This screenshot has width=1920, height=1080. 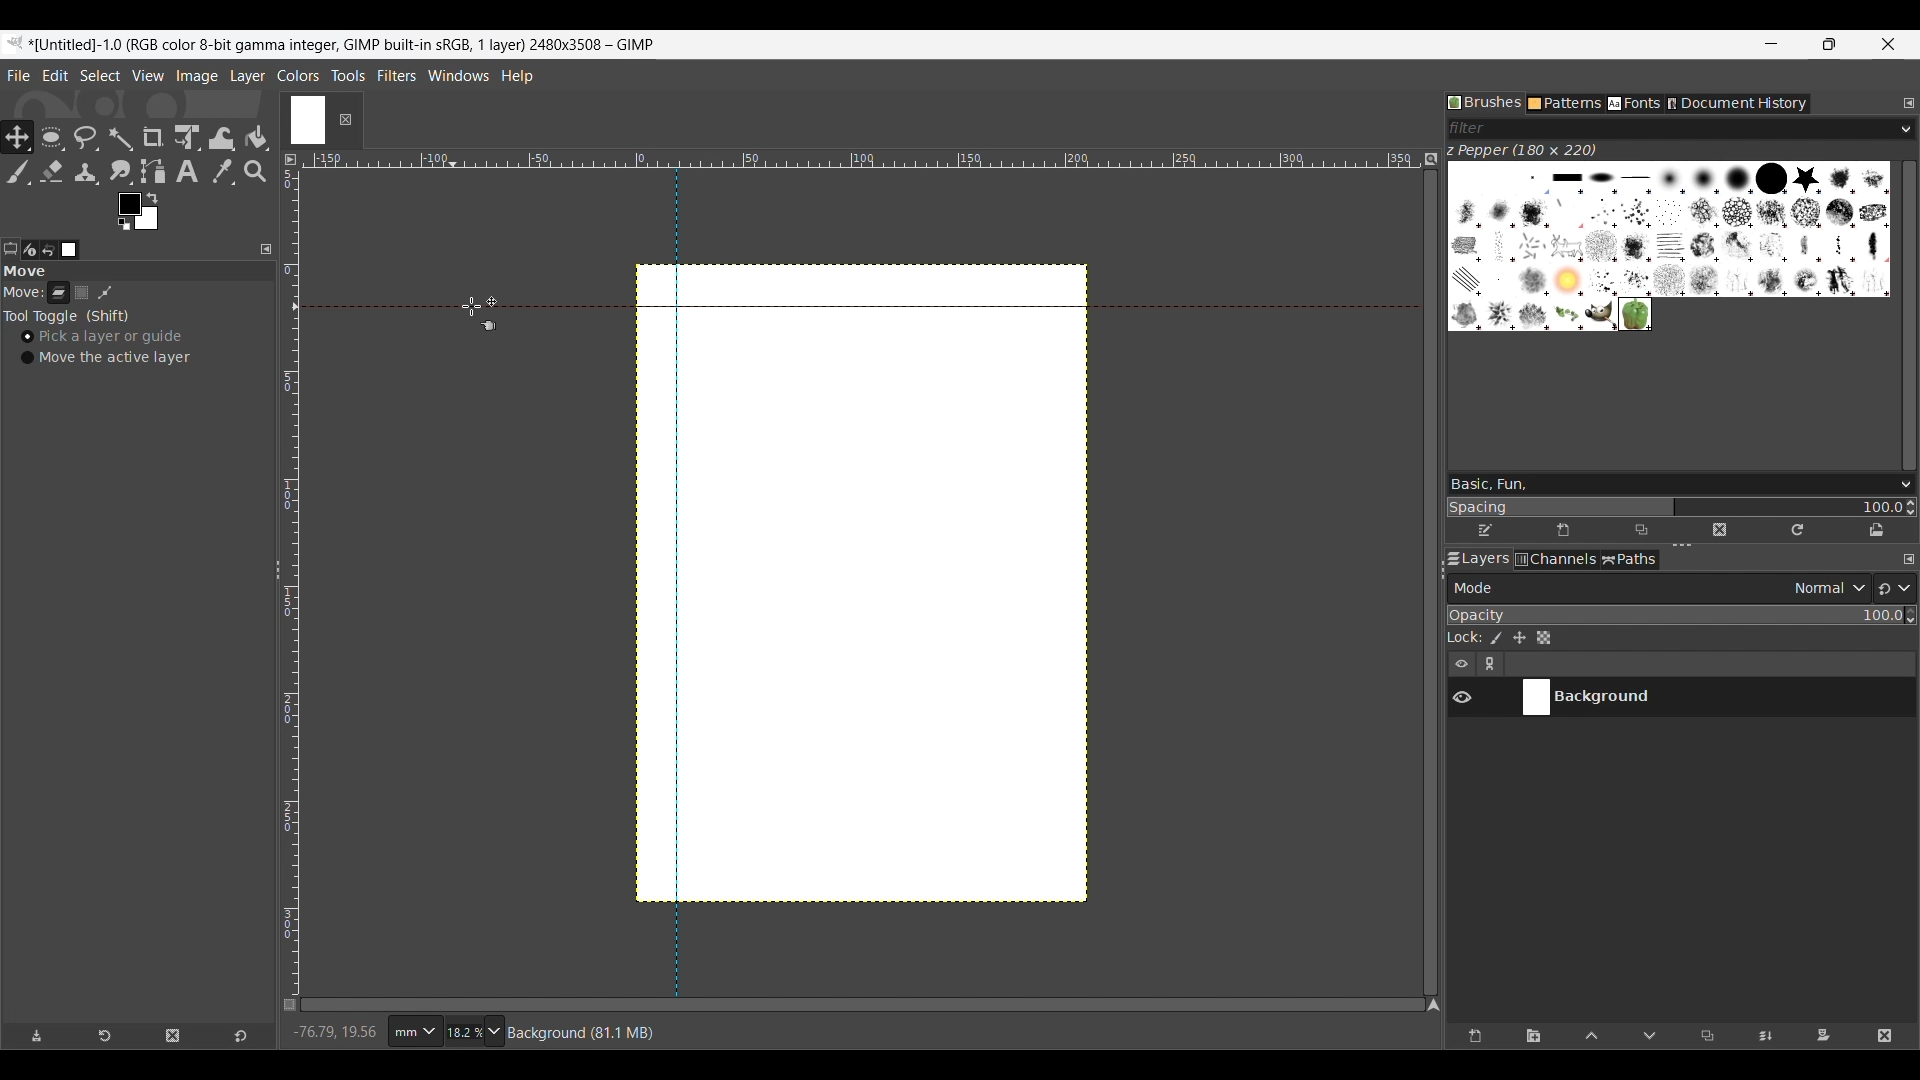 What do you see at coordinates (1535, 1037) in the screenshot?
I see `Create a new layer group` at bounding box center [1535, 1037].